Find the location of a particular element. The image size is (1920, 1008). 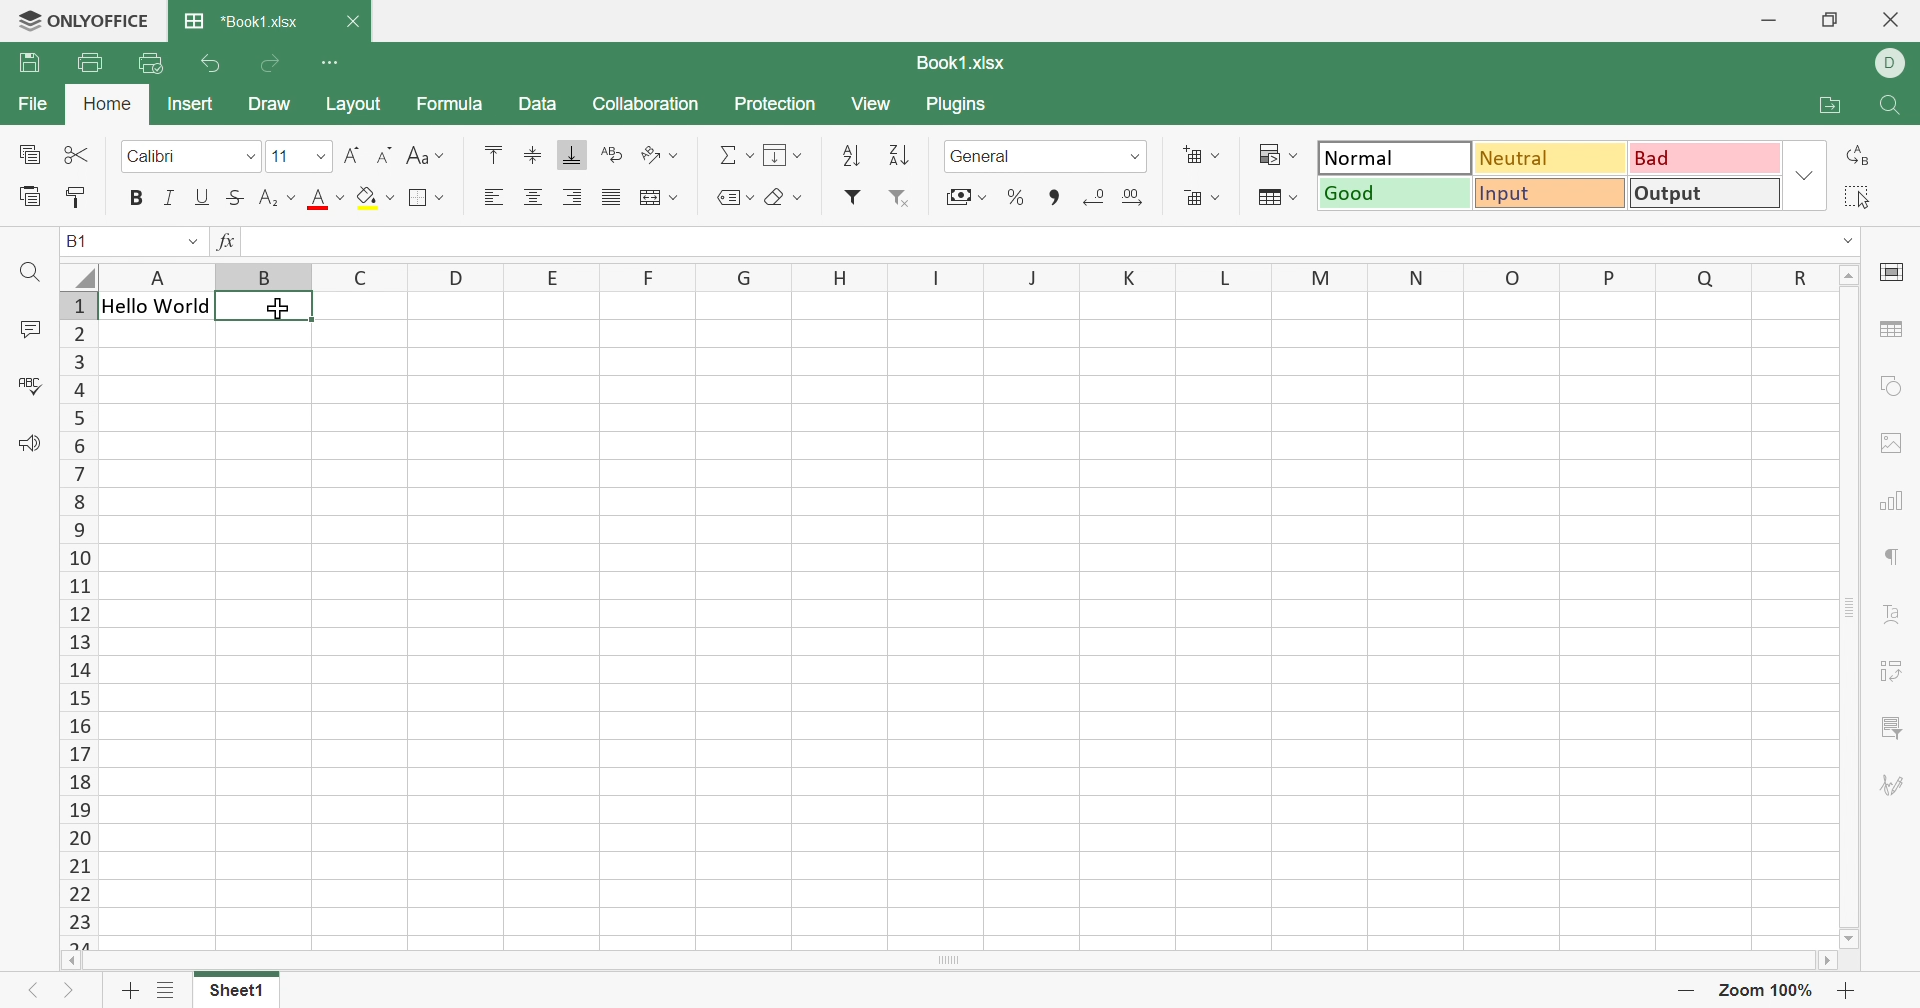

Next is located at coordinates (66, 992).